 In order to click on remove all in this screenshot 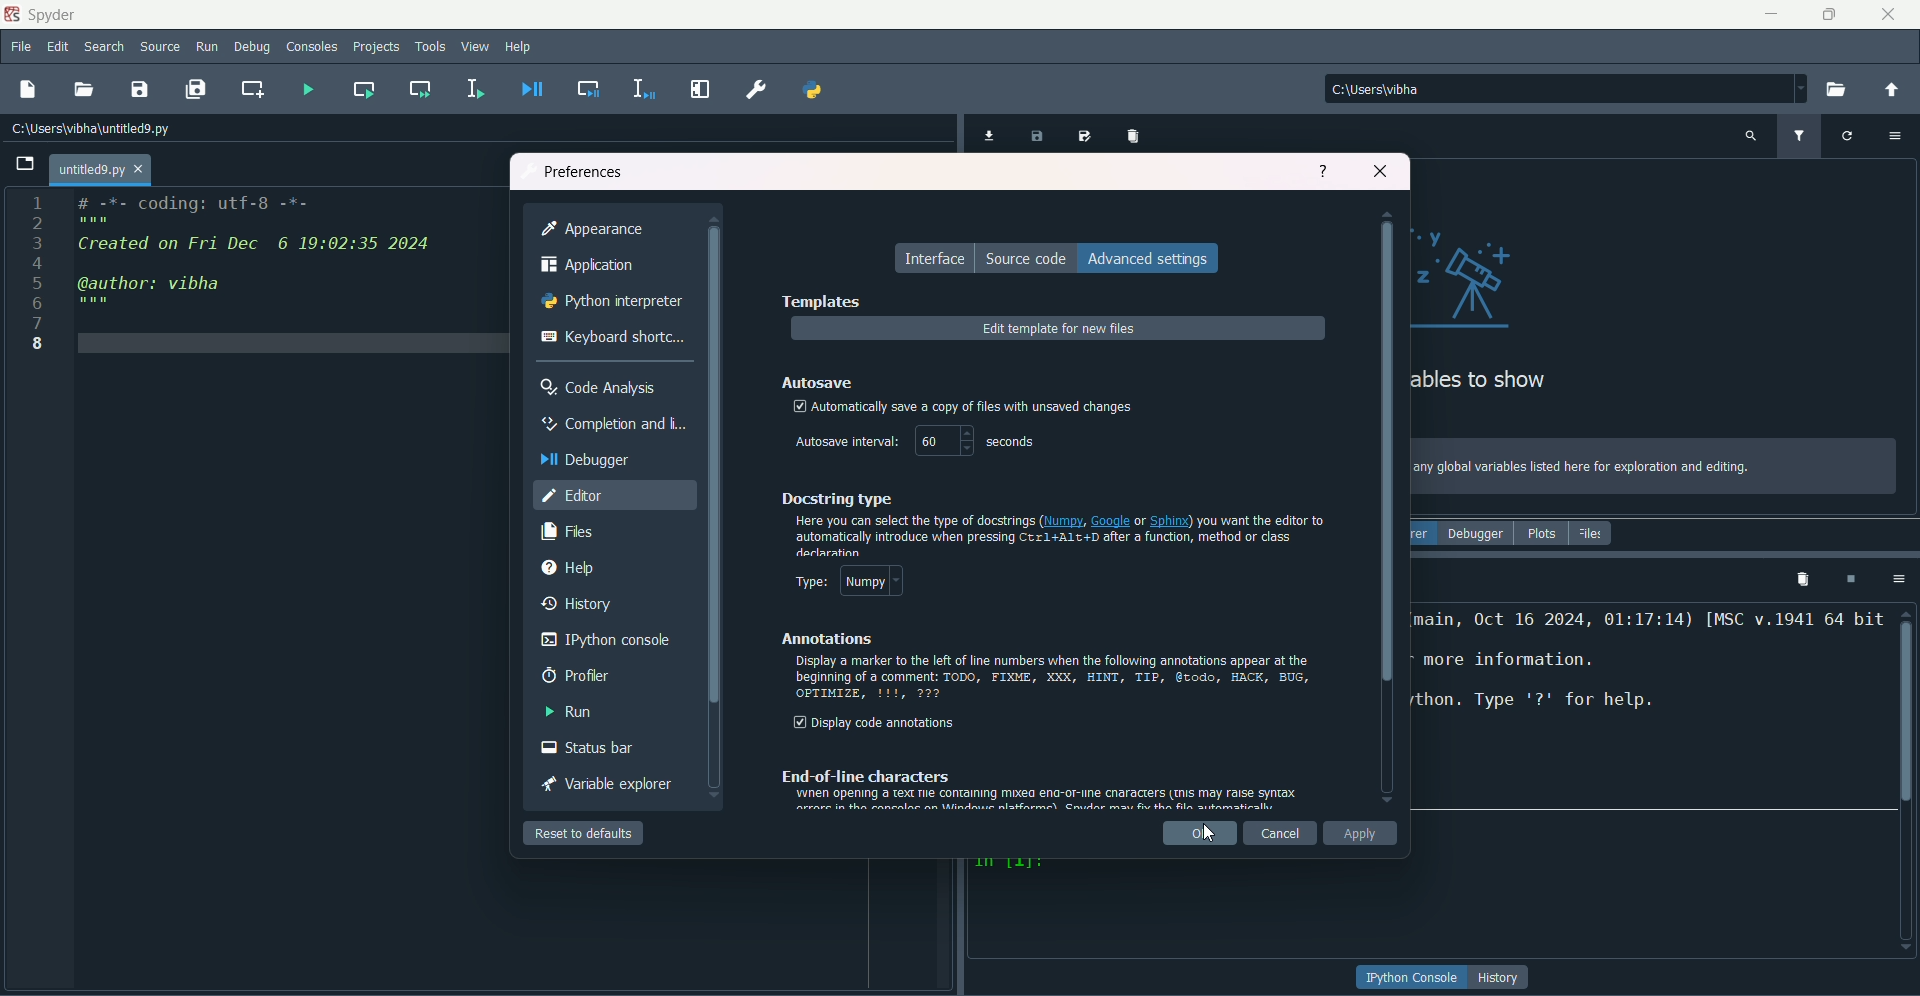, I will do `click(1799, 578)`.